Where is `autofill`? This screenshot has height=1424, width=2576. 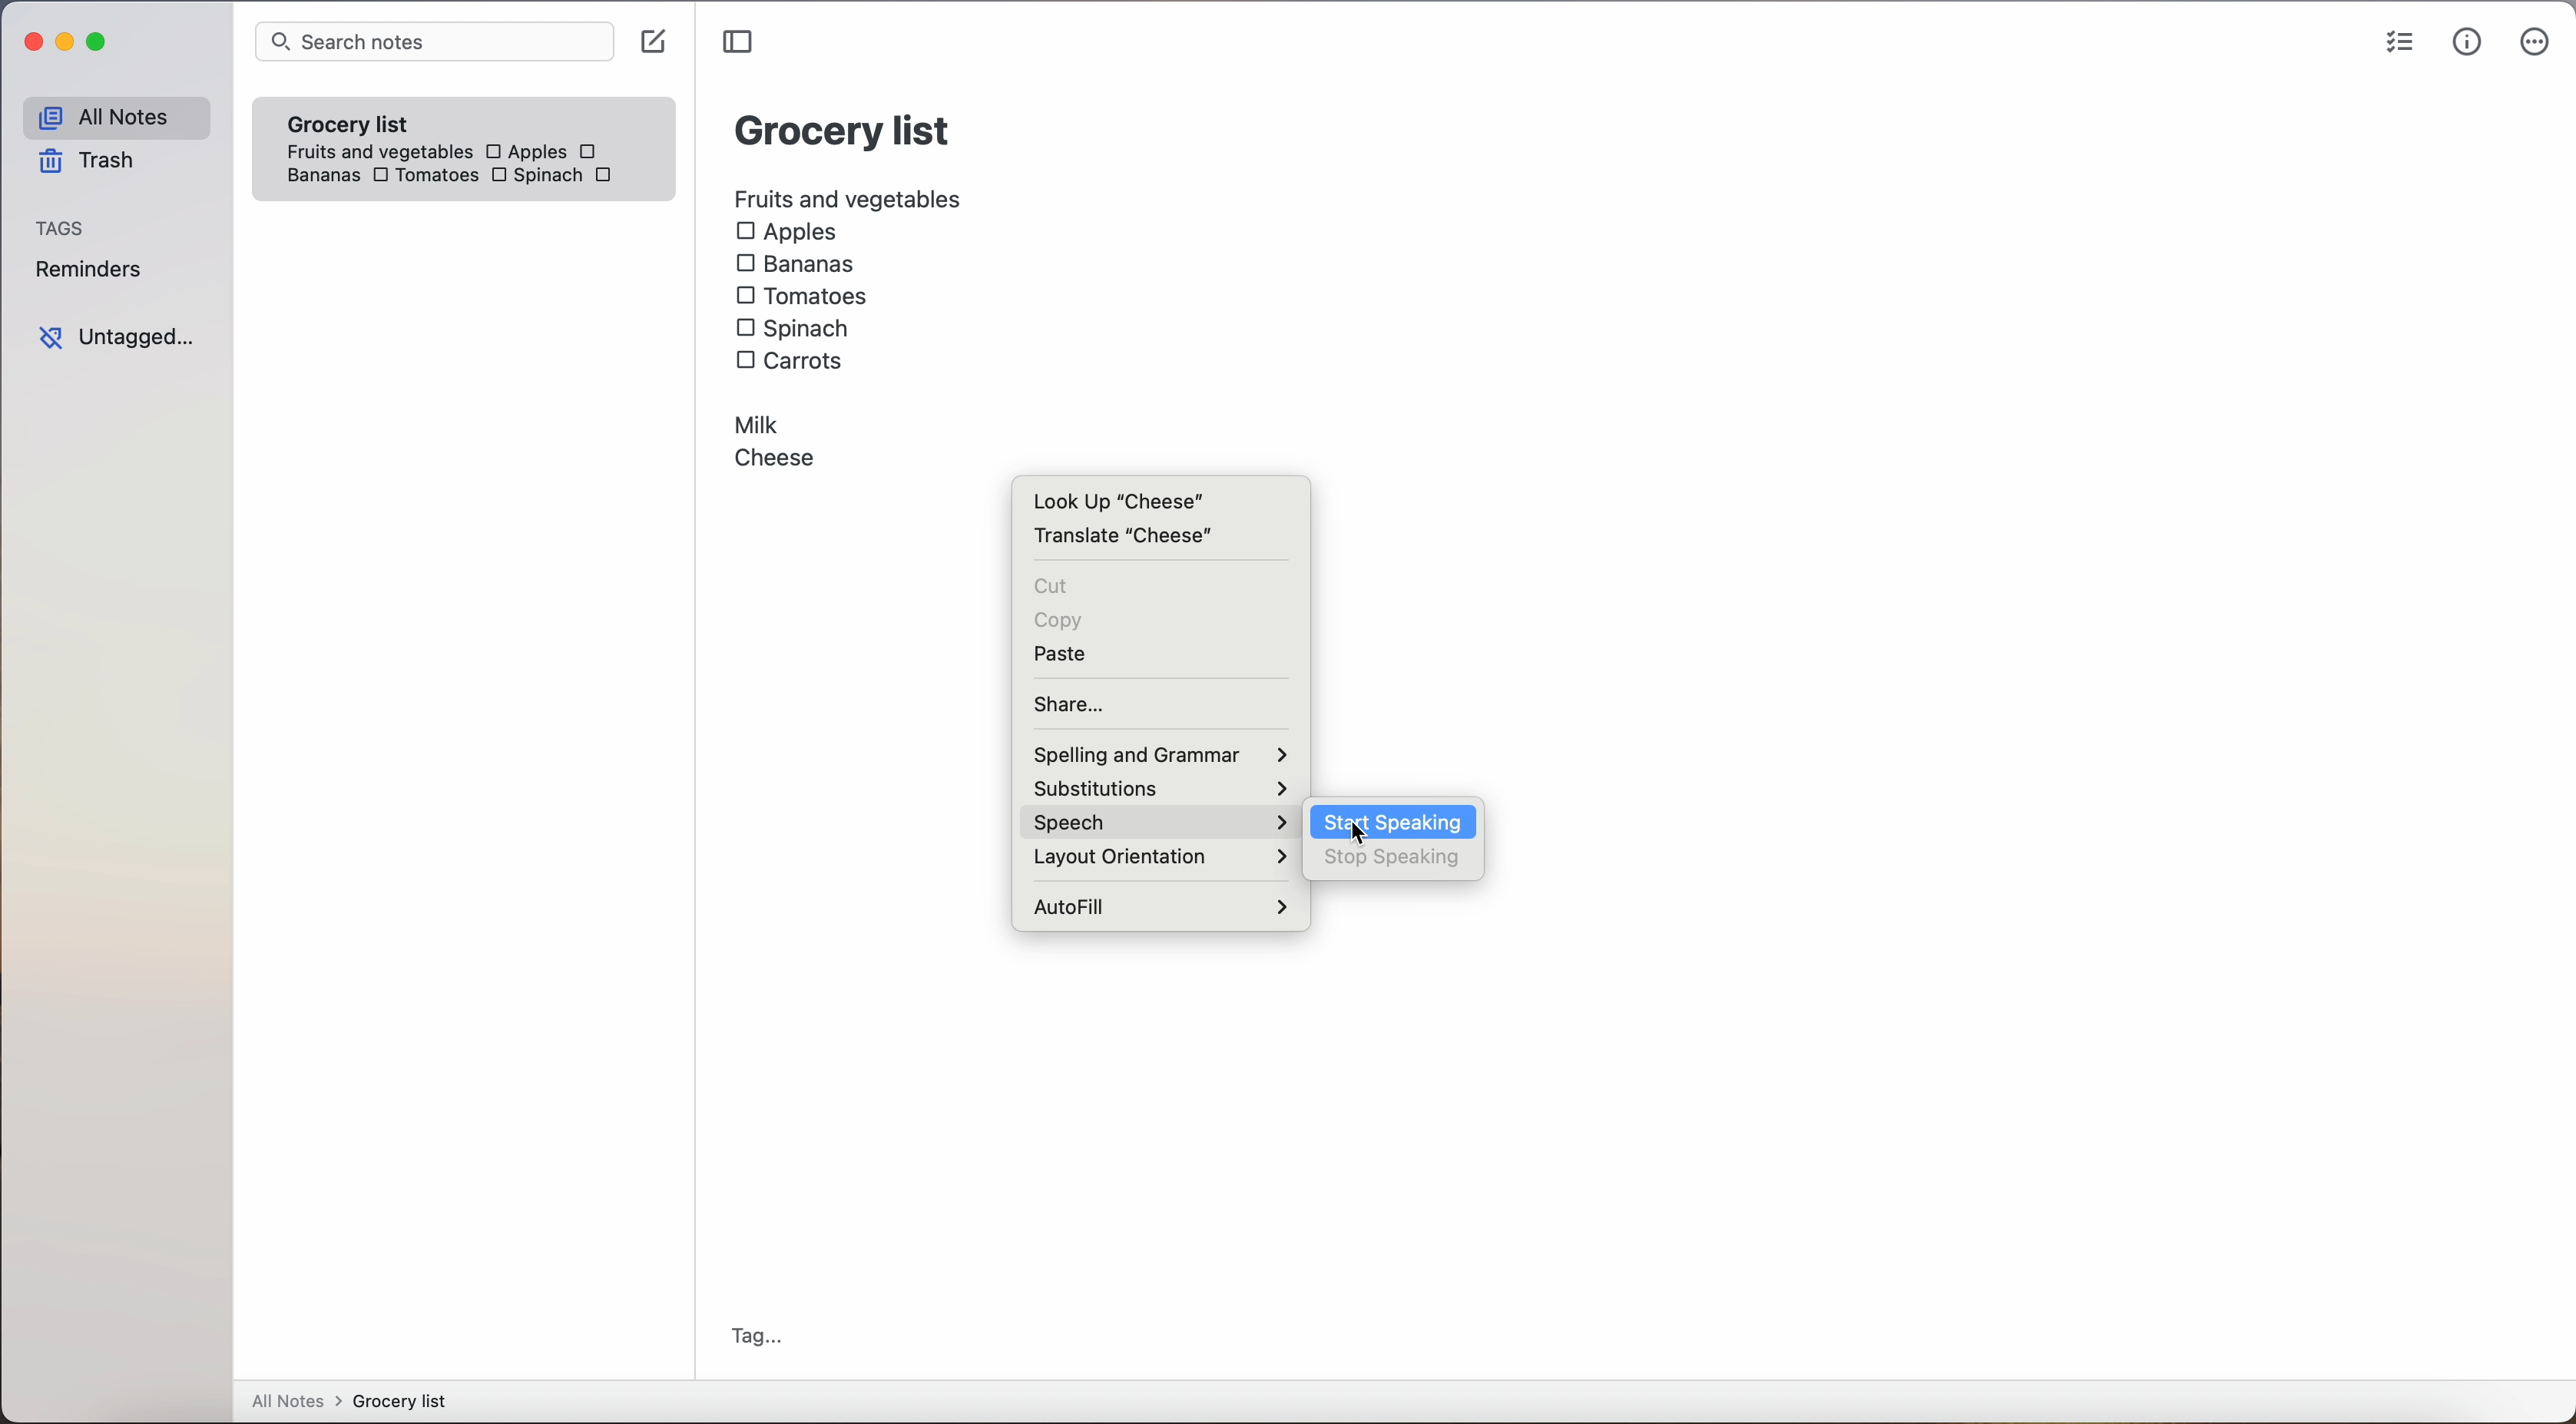
autofill is located at coordinates (1161, 904).